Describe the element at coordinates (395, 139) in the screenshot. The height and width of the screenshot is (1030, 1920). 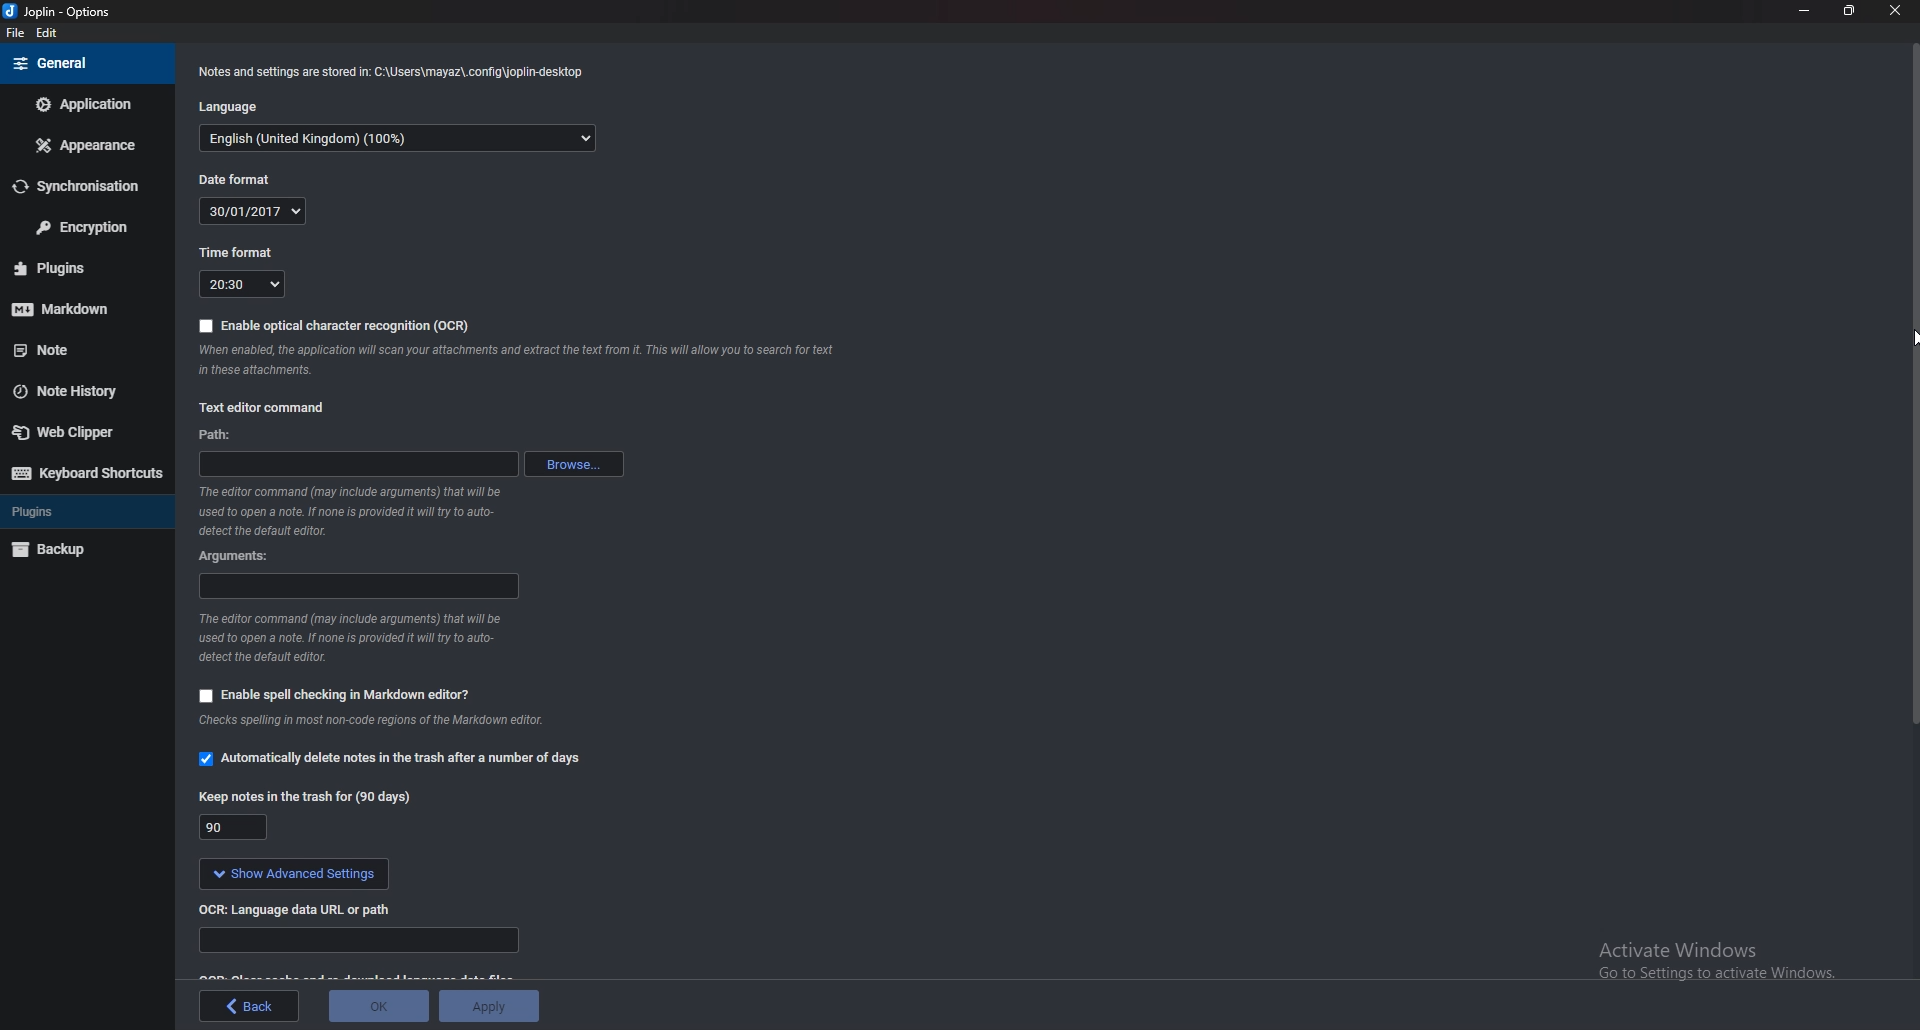
I see `language` at that location.